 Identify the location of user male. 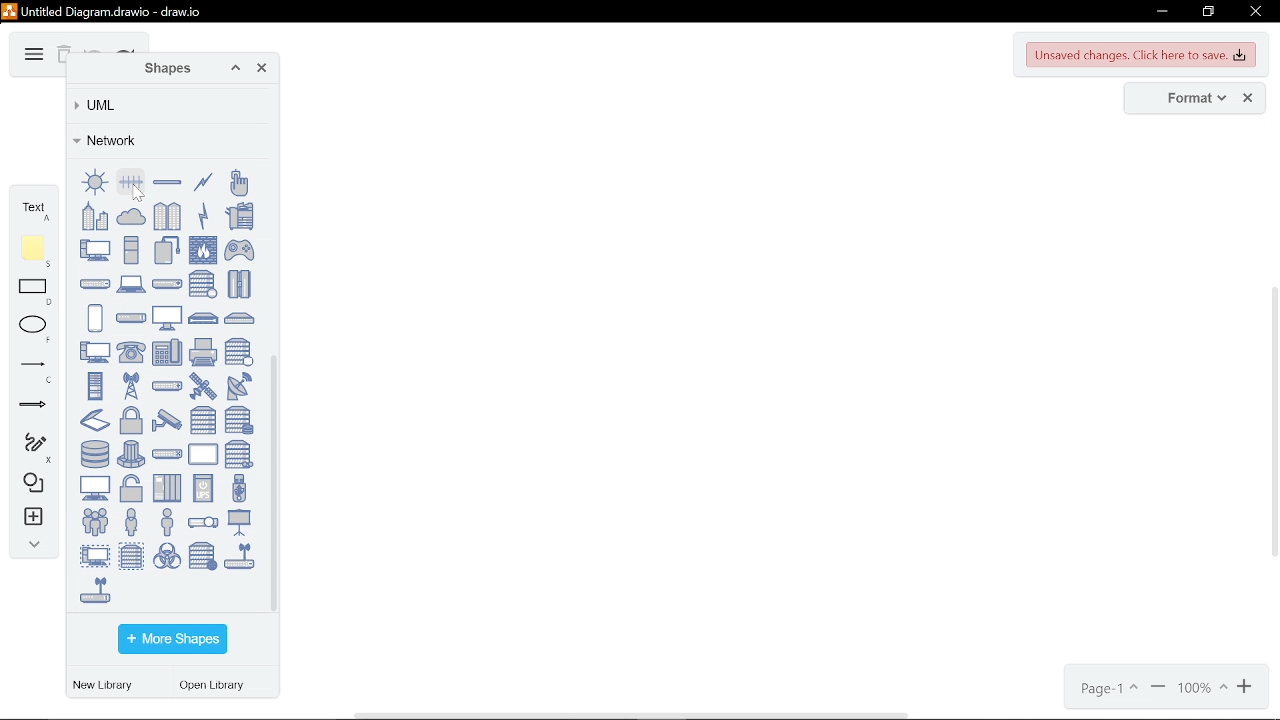
(167, 521).